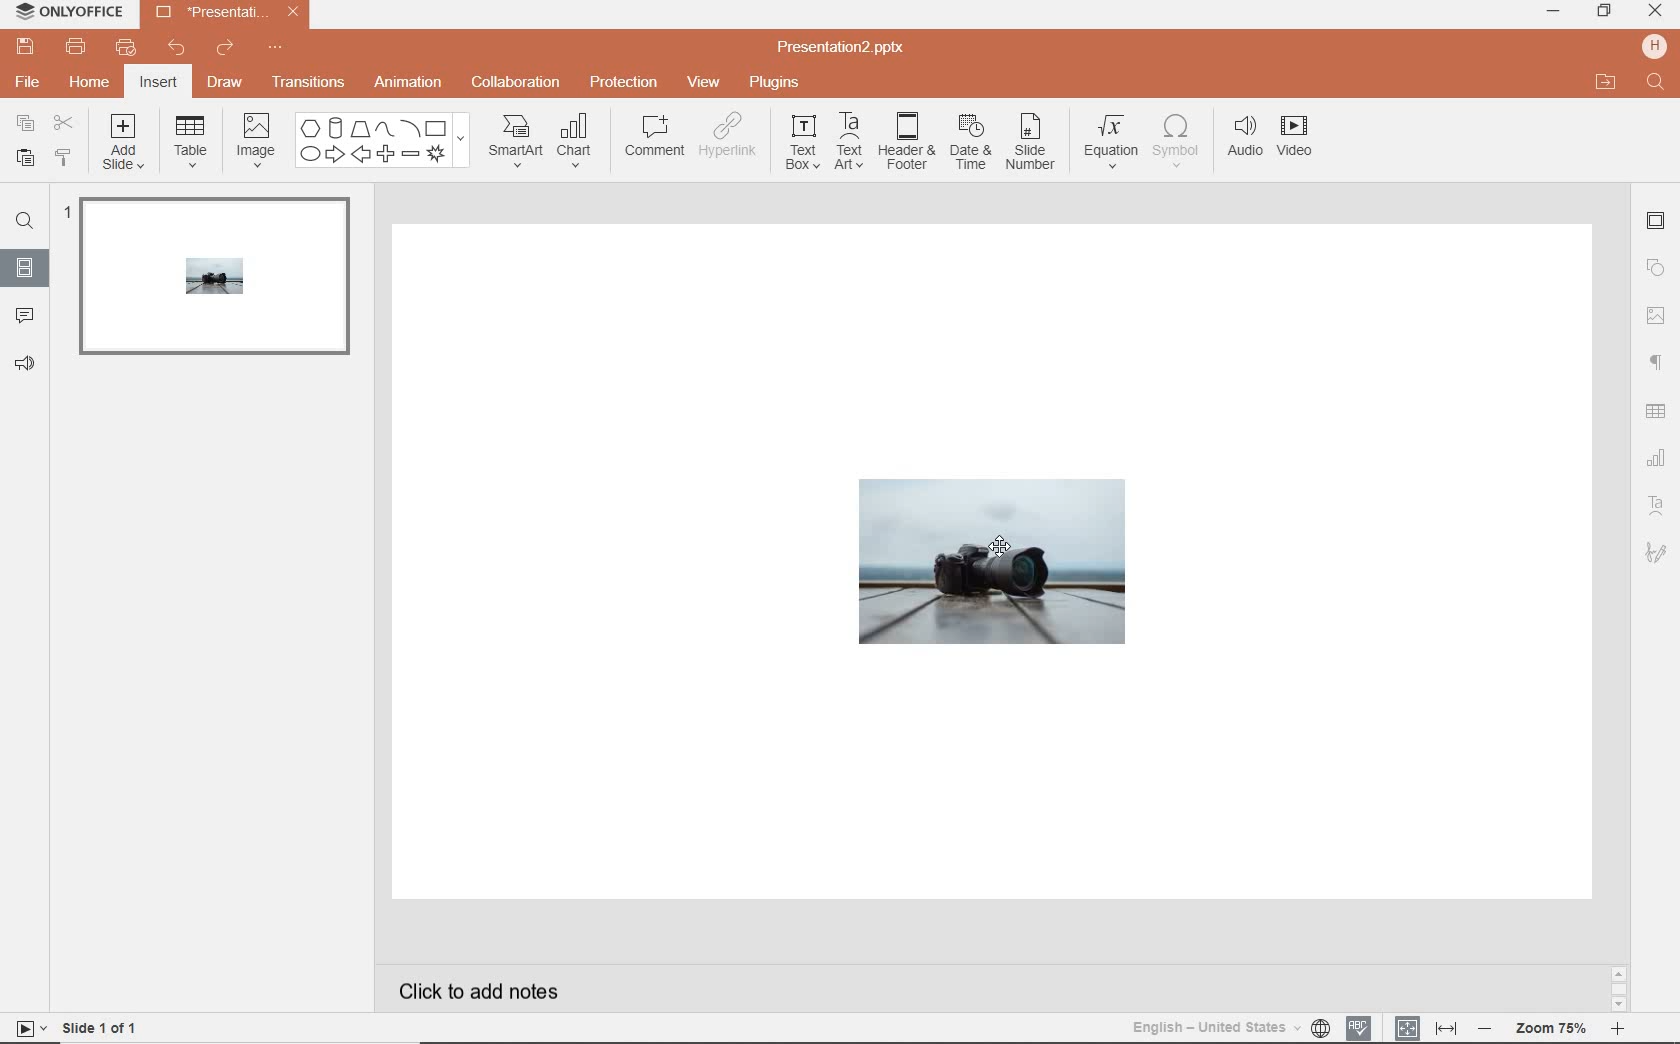  Describe the element at coordinates (774, 82) in the screenshot. I see `plugins` at that location.